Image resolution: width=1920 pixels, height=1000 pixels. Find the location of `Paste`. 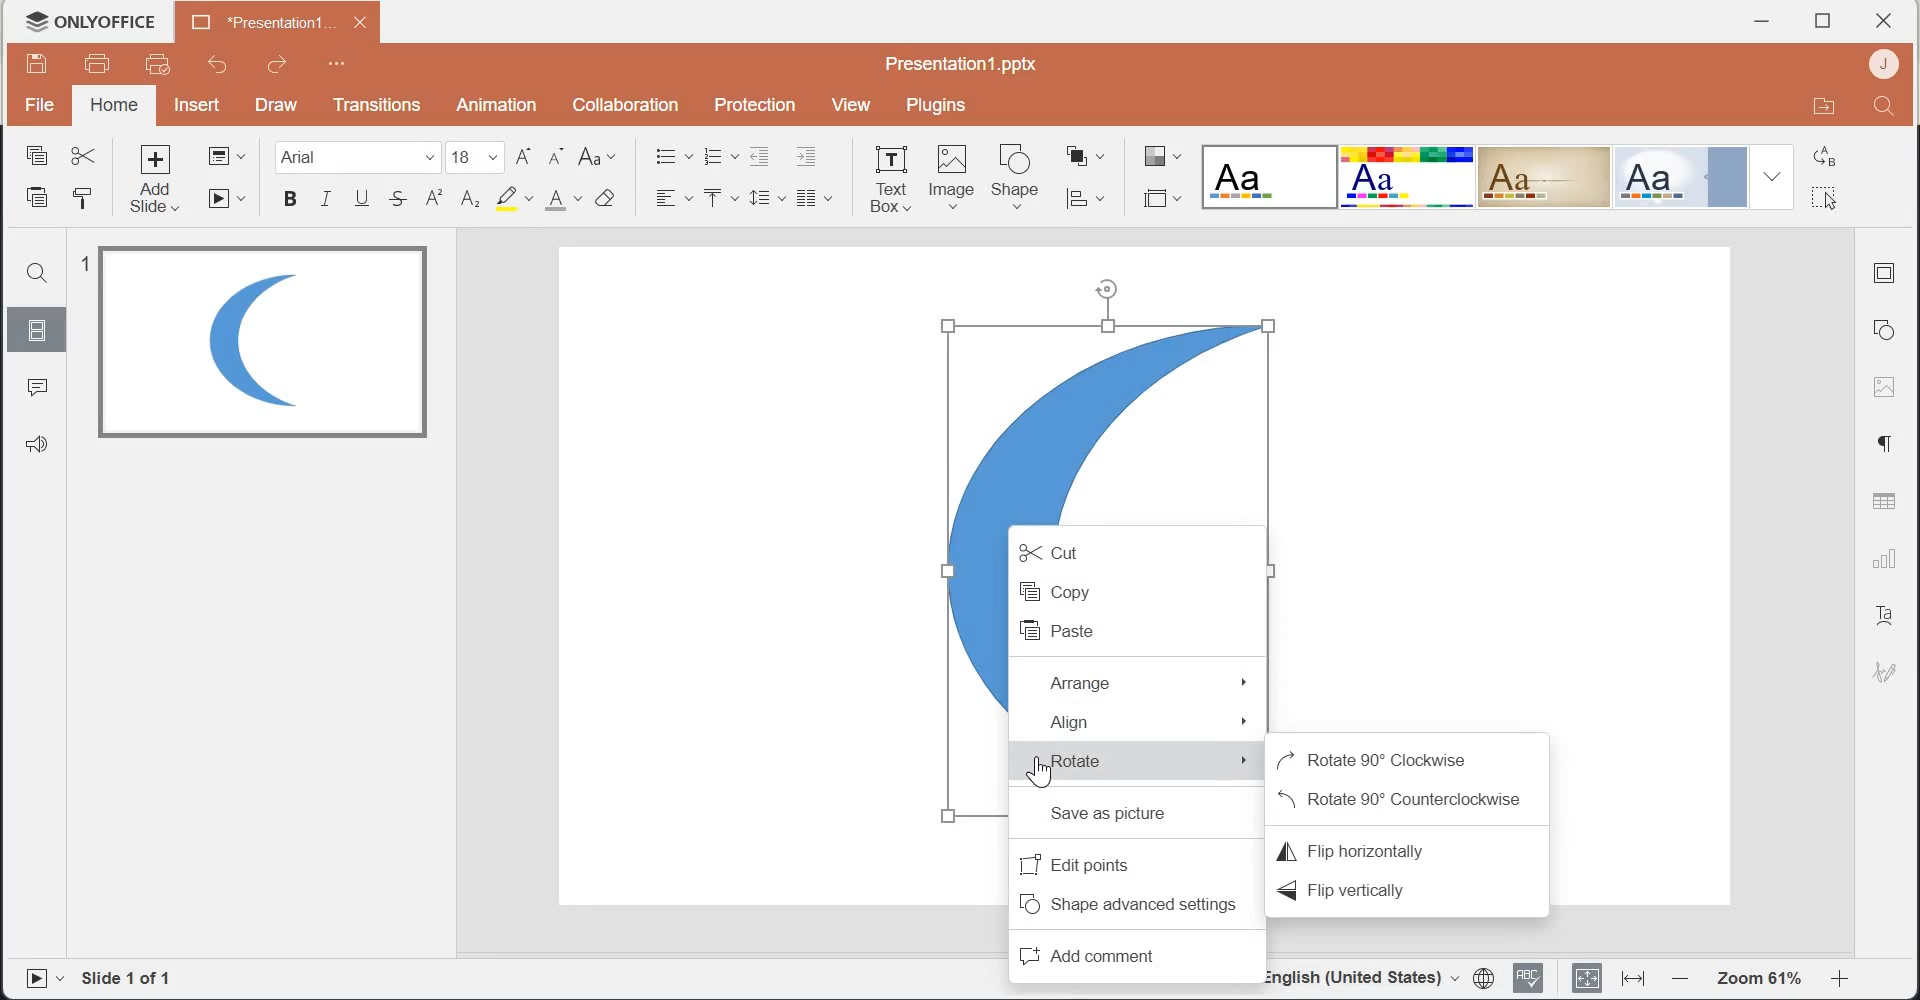

Paste is located at coordinates (37, 197).